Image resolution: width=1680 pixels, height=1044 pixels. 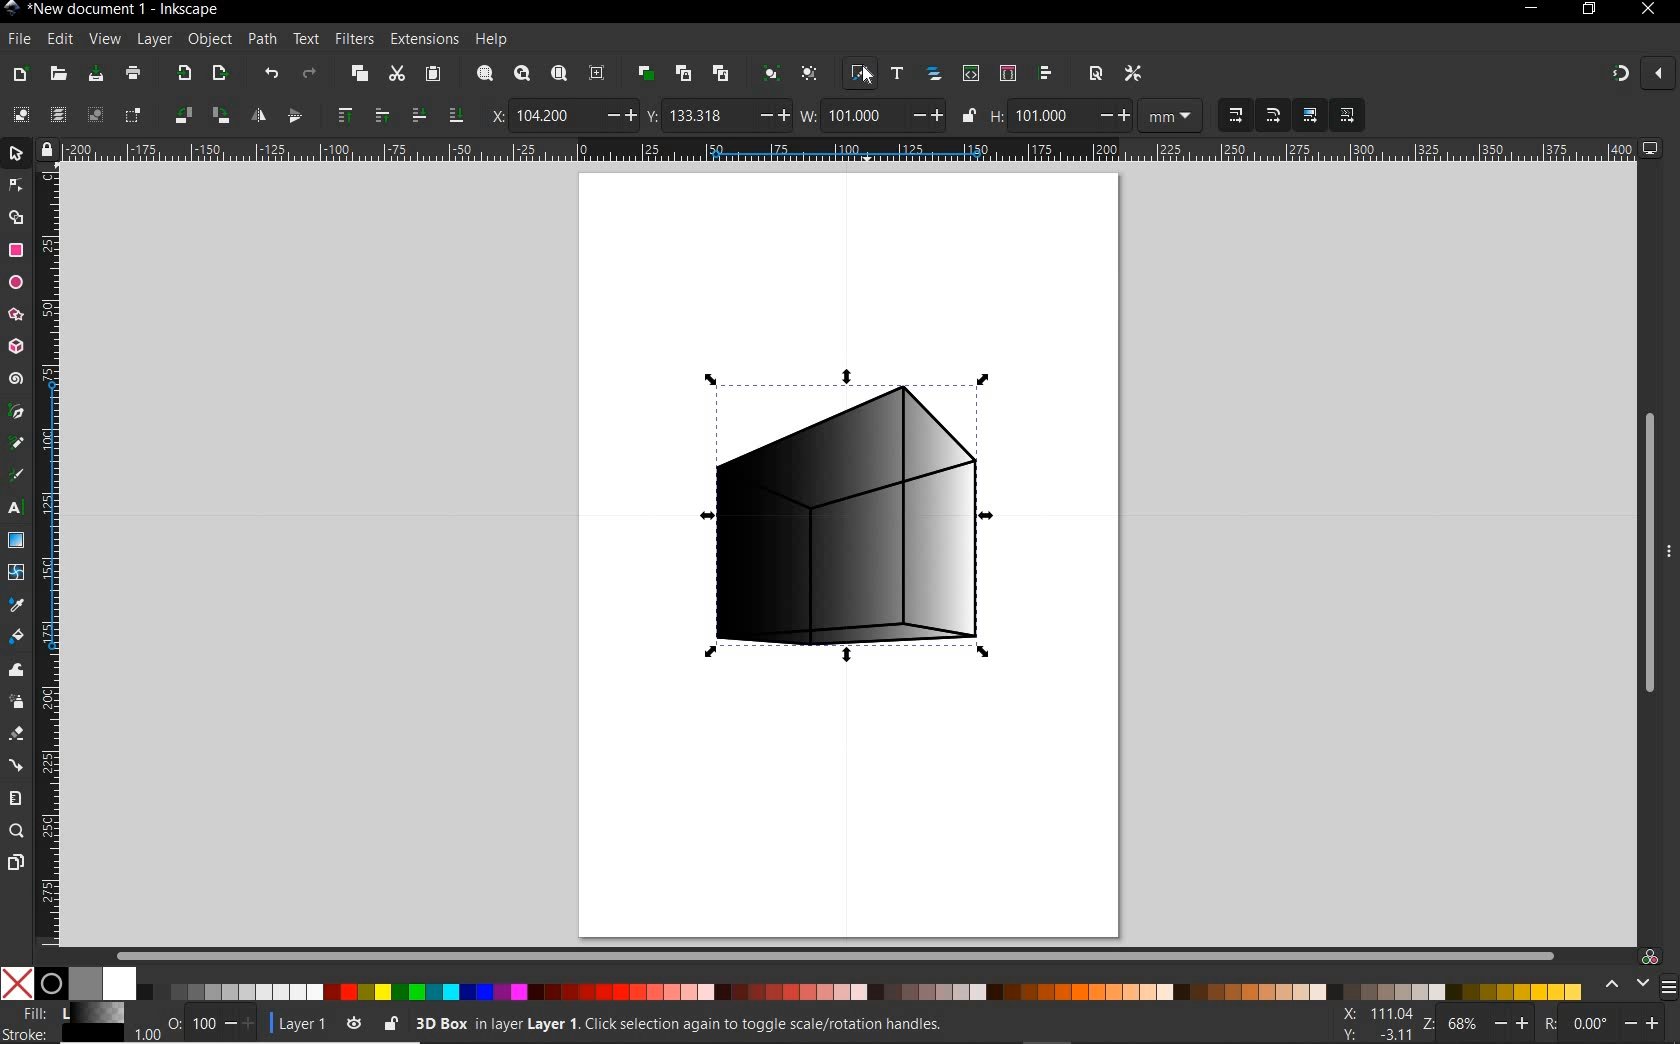 I want to click on 101, so click(x=1049, y=117).